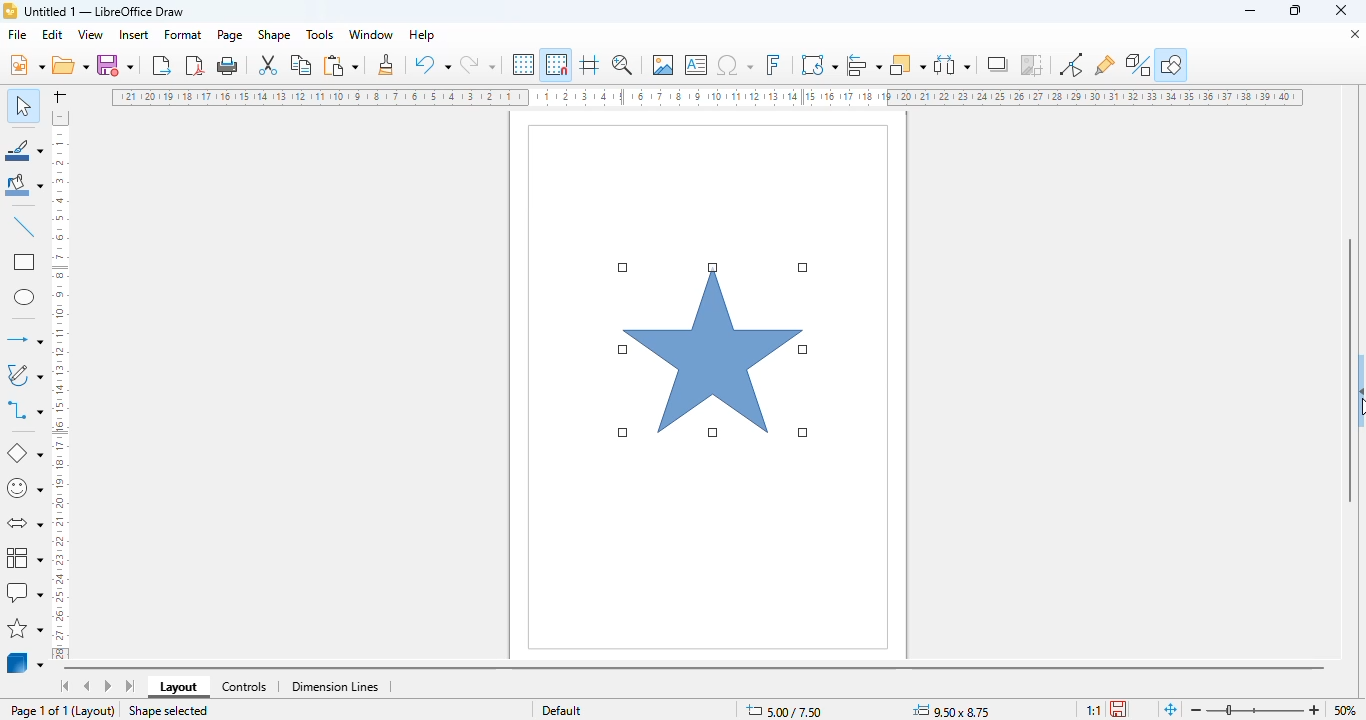 Image resolution: width=1366 pixels, height=720 pixels. Describe the element at coordinates (524, 64) in the screenshot. I see `display grid` at that location.